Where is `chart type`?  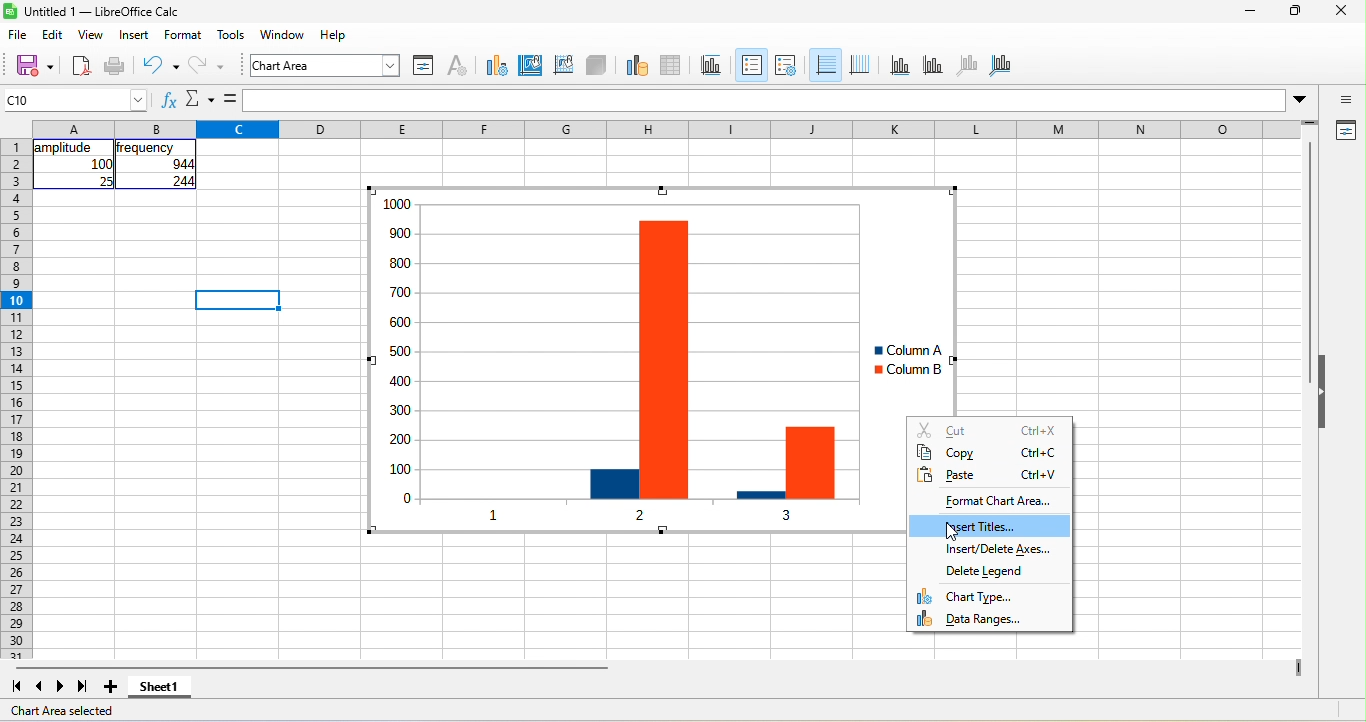 chart type is located at coordinates (989, 596).